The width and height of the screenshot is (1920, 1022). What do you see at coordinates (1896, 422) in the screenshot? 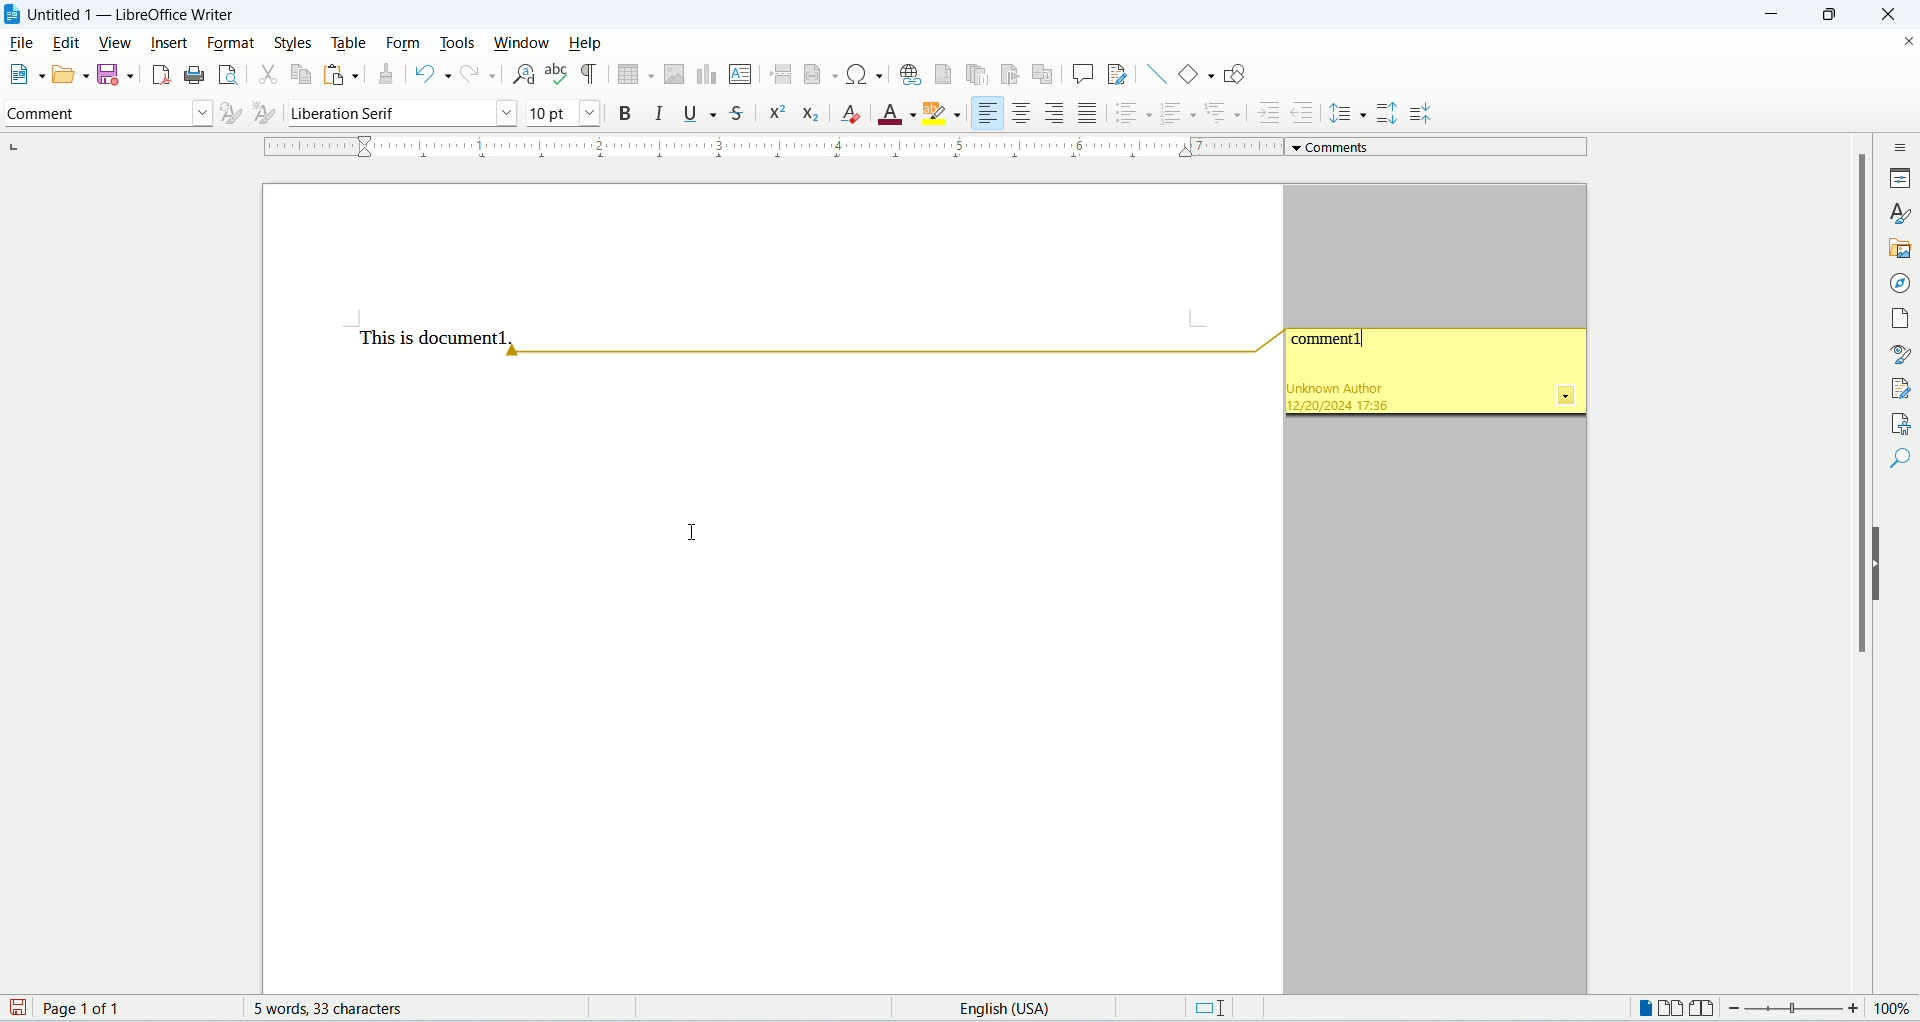
I see `accessibiltity check` at bounding box center [1896, 422].